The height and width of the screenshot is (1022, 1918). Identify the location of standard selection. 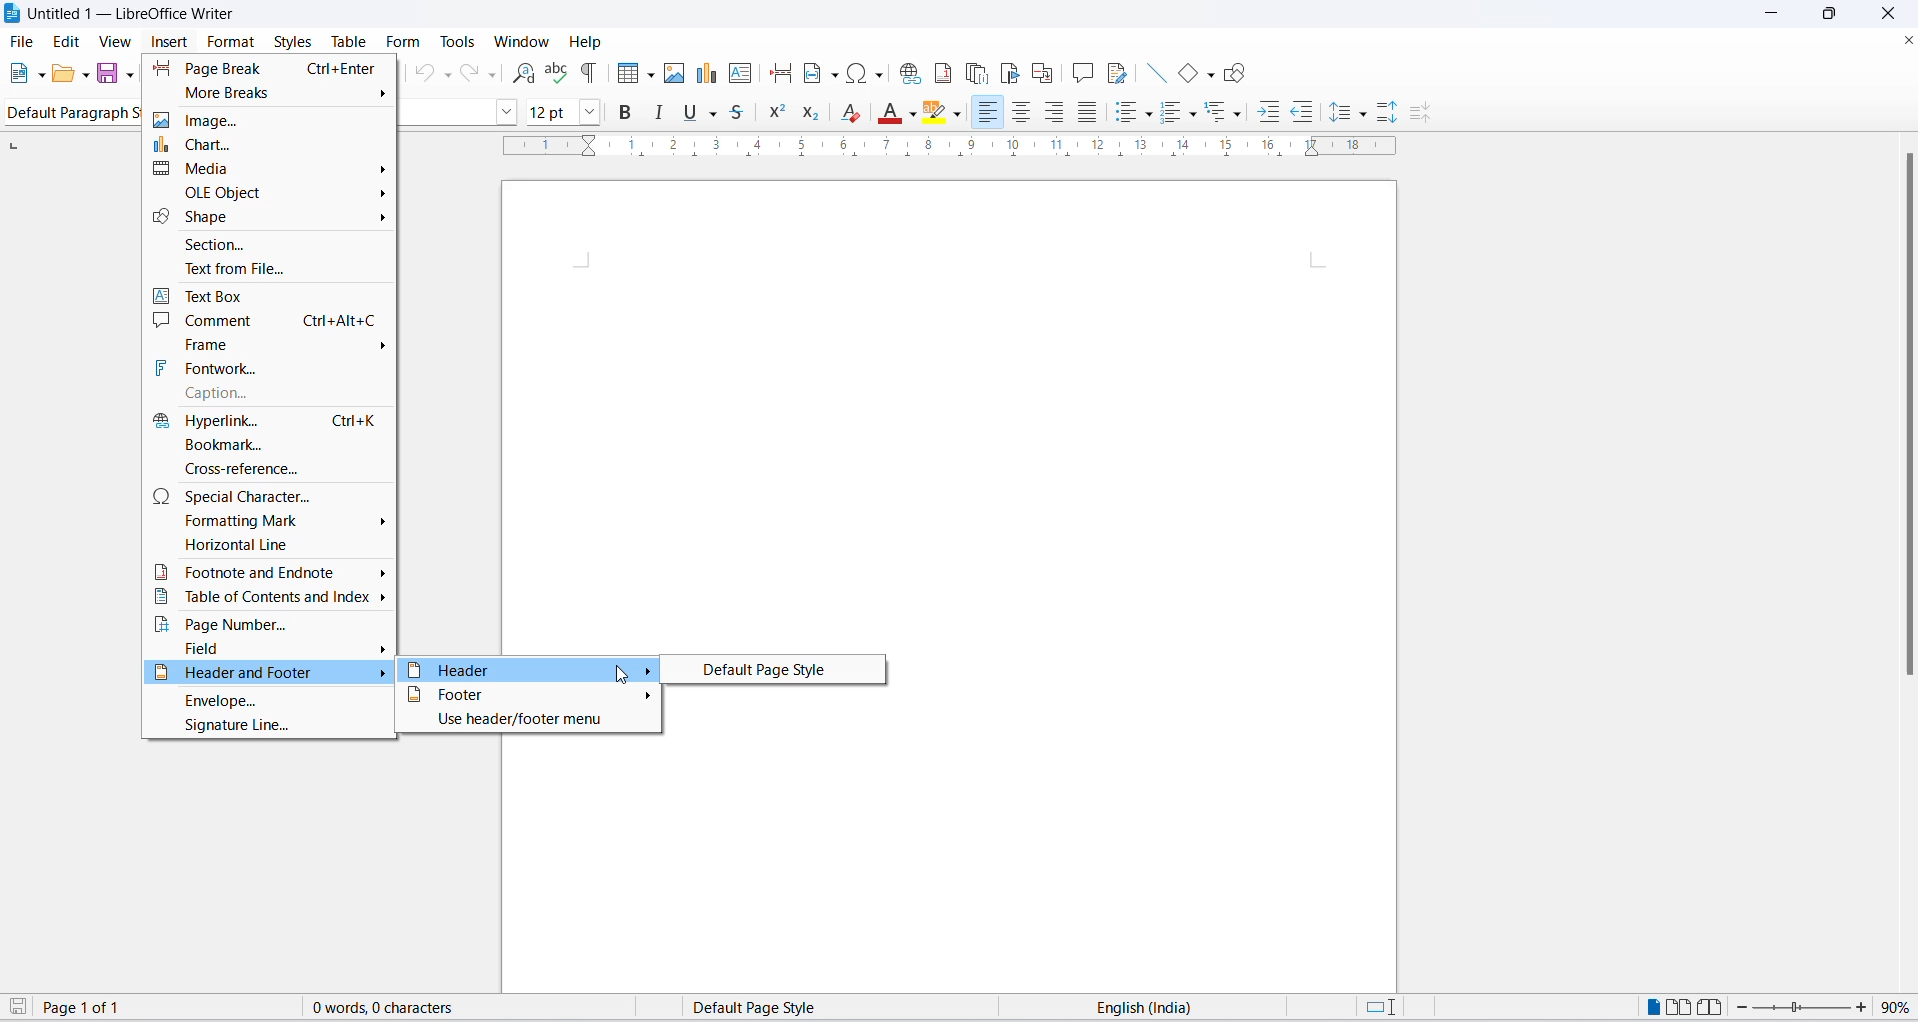
(1379, 1007).